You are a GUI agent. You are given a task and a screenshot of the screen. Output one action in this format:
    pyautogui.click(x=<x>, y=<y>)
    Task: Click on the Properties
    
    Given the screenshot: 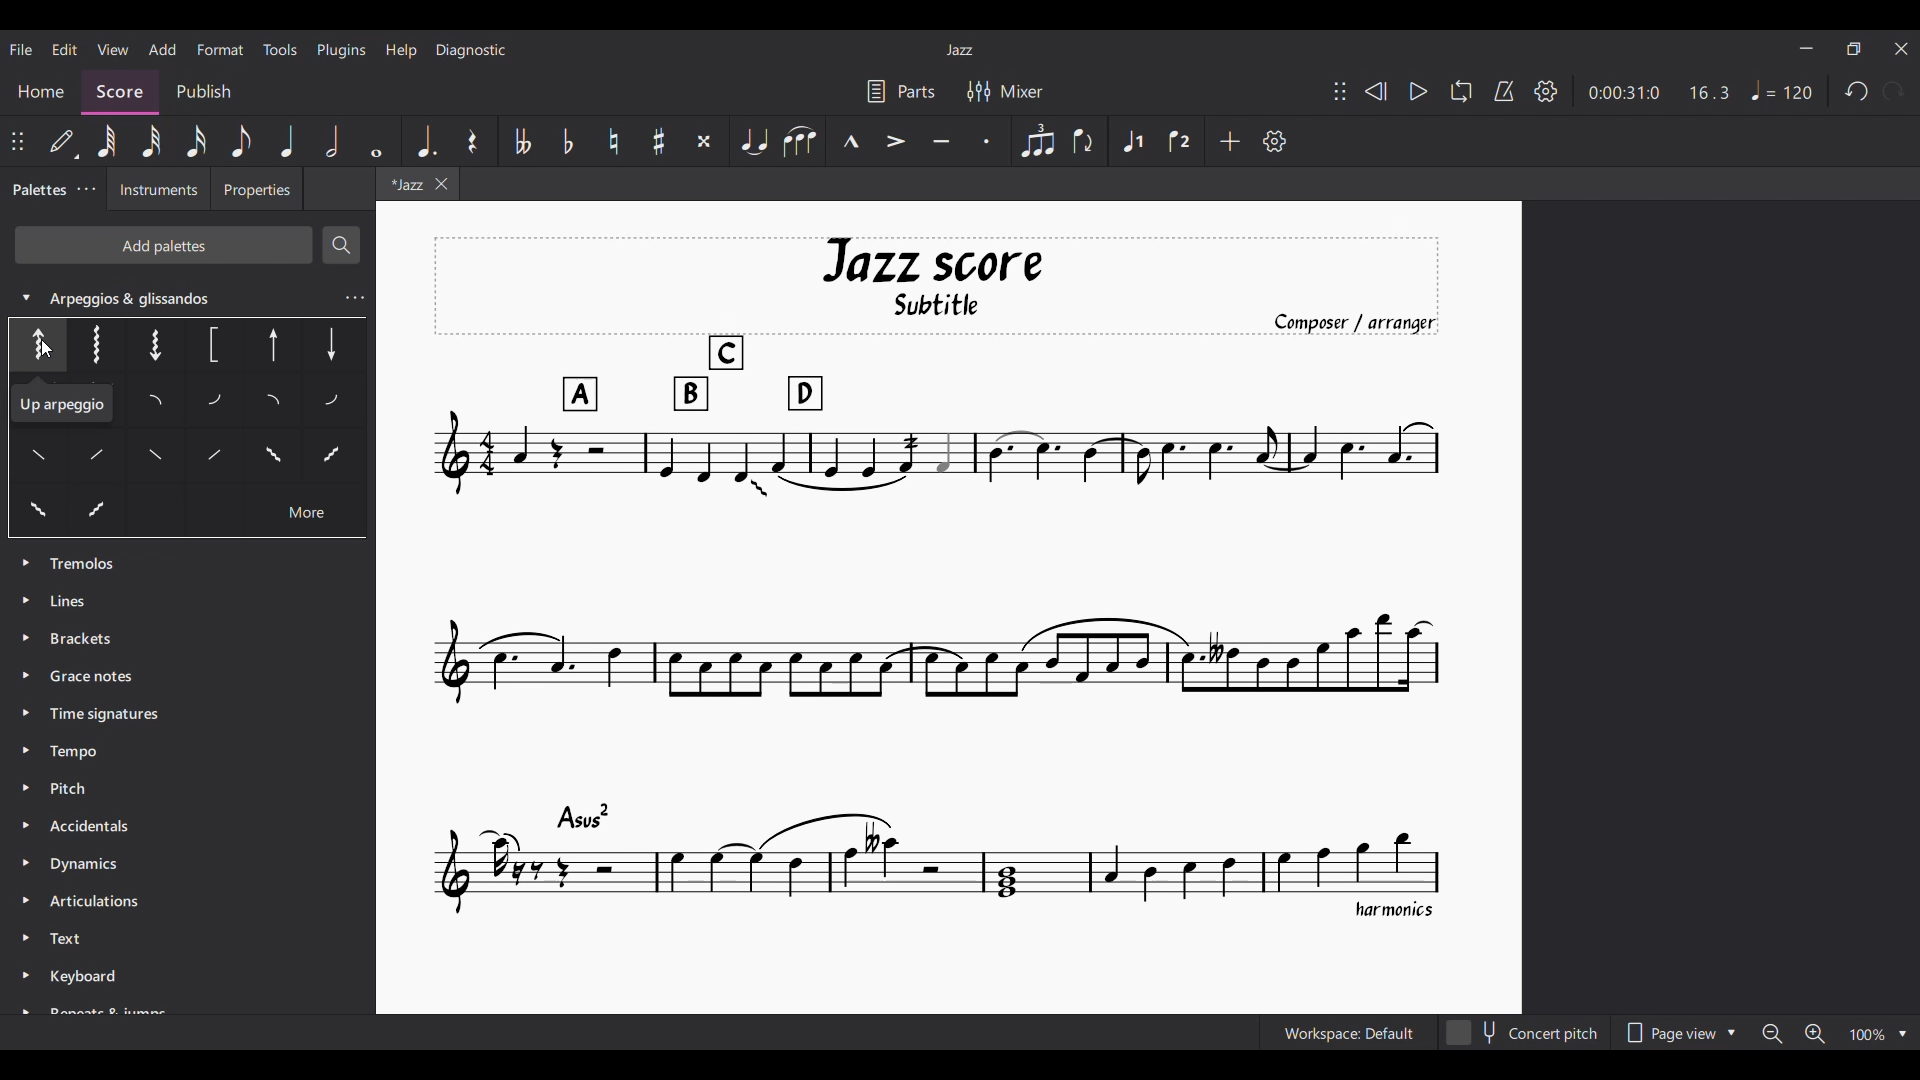 What is the action you would take?
    pyautogui.click(x=258, y=188)
    